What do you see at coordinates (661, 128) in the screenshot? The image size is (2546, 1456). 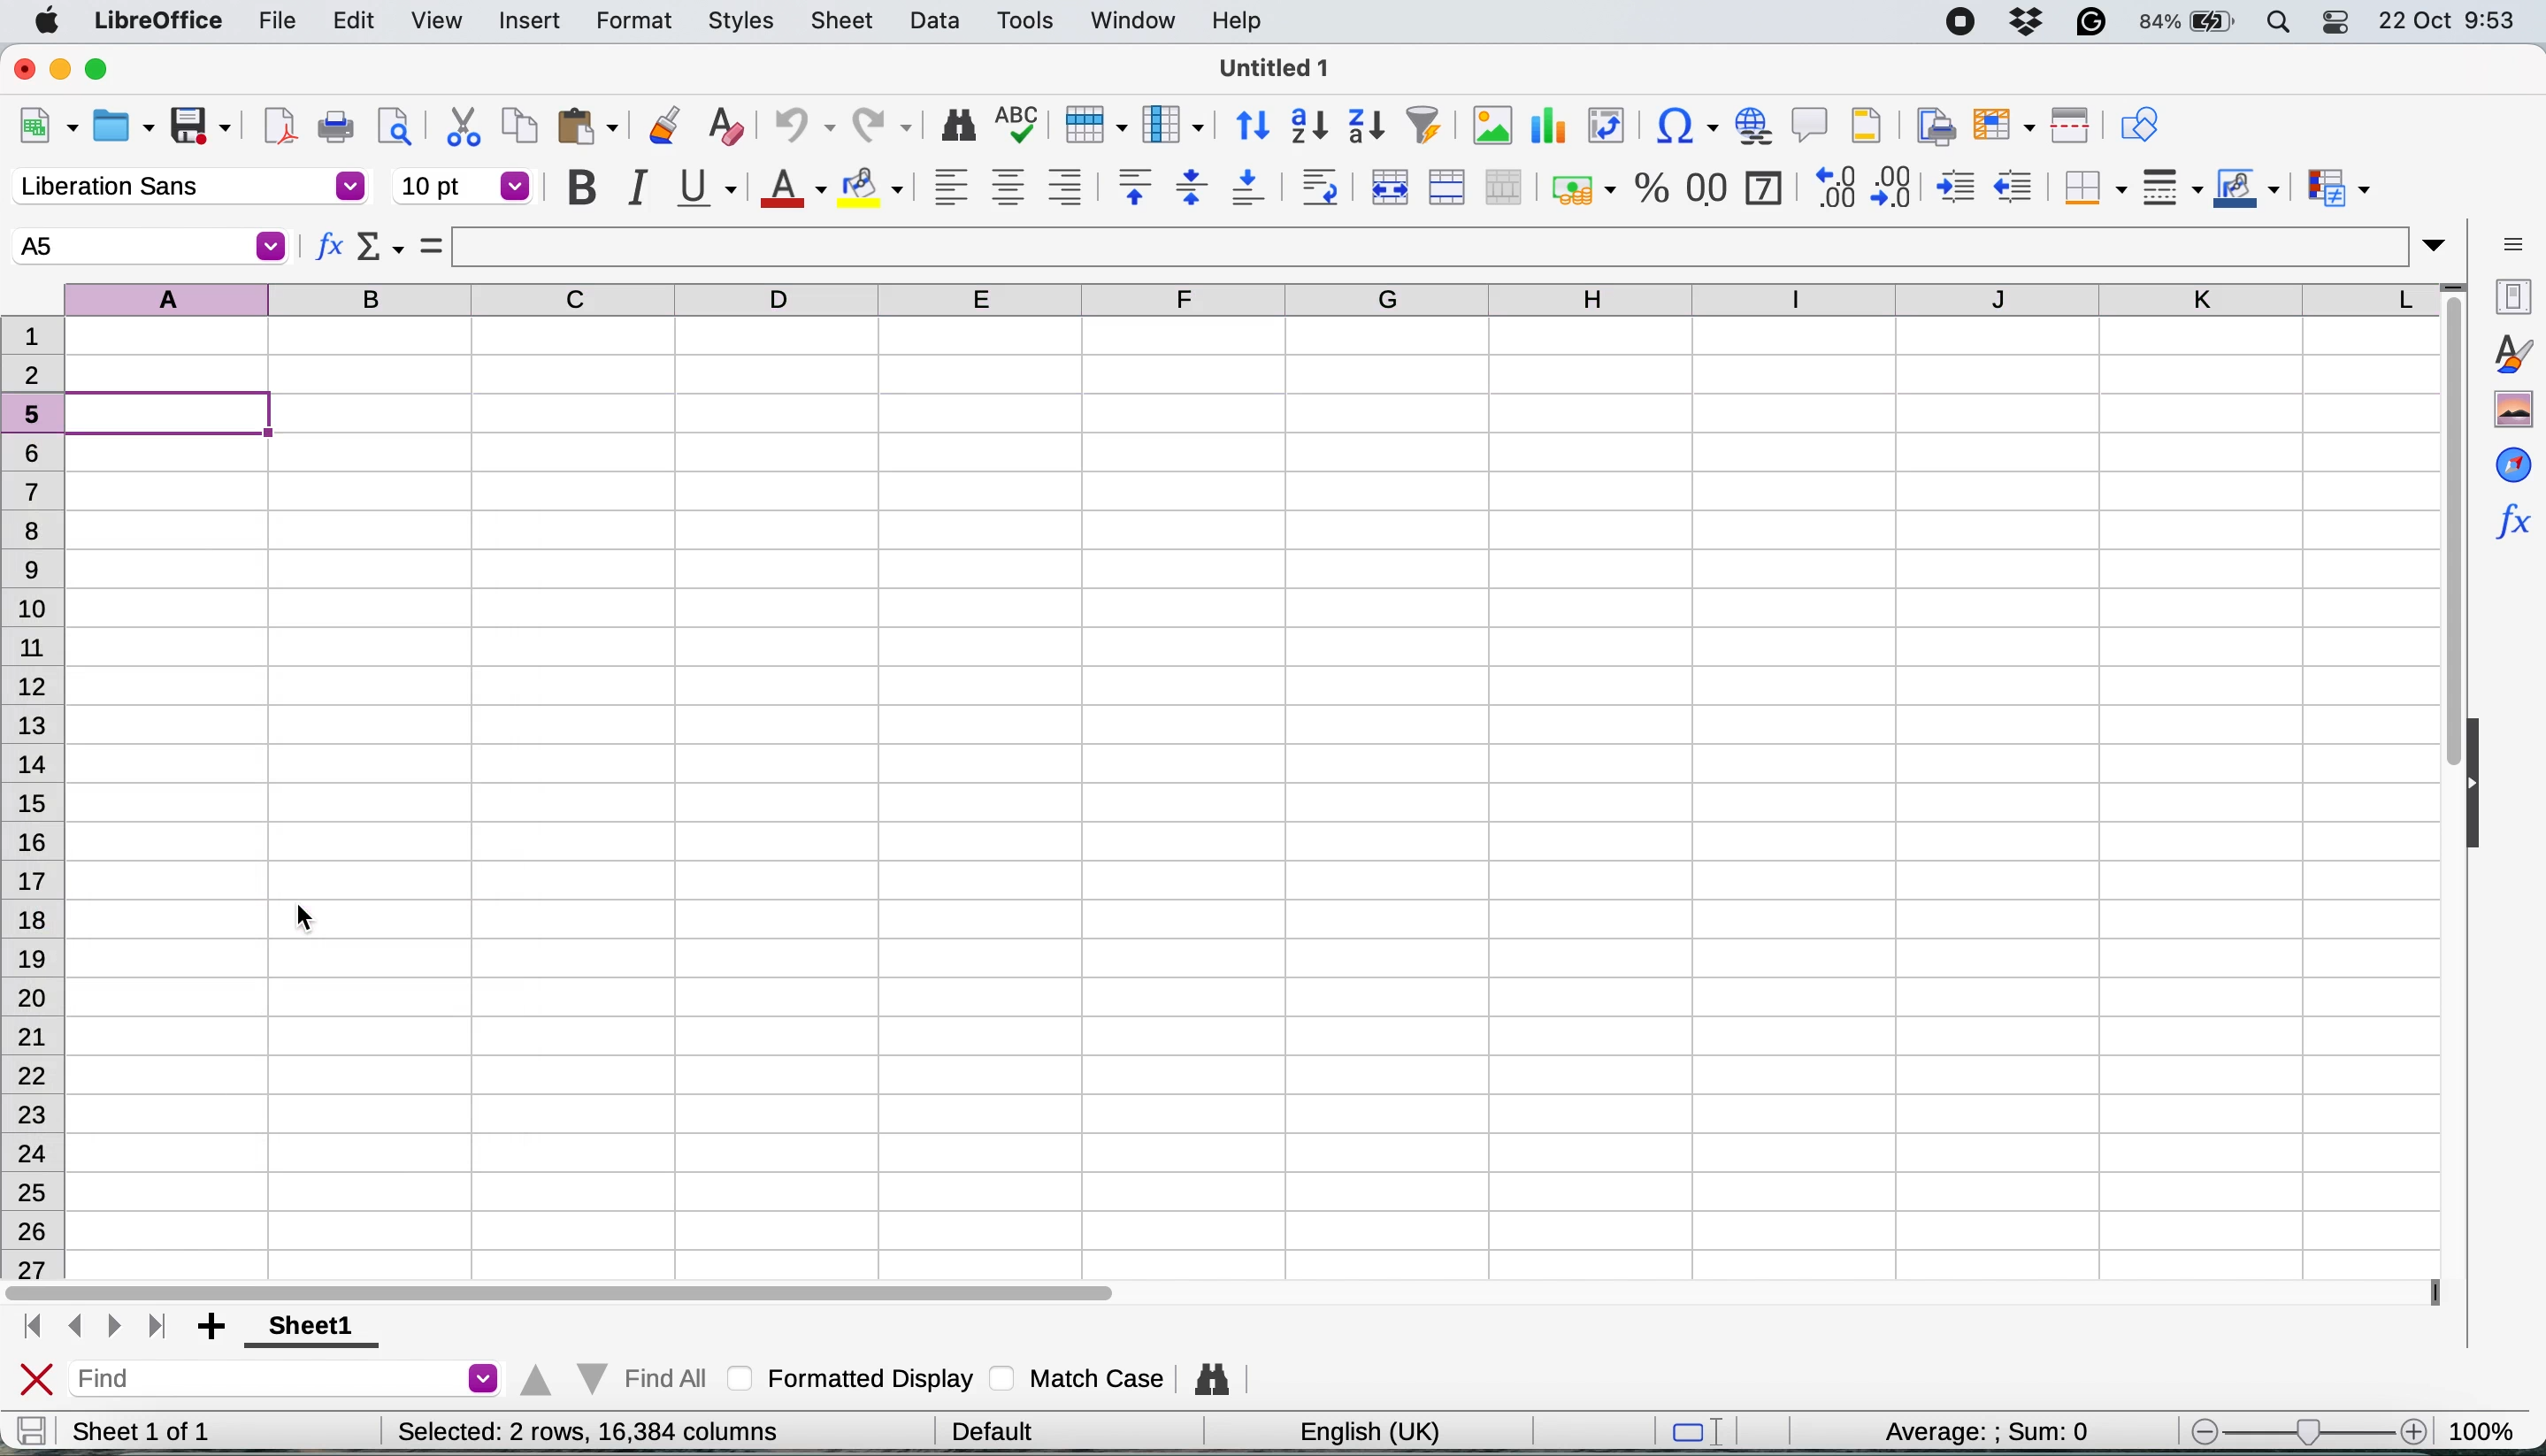 I see `clone formatting` at bounding box center [661, 128].